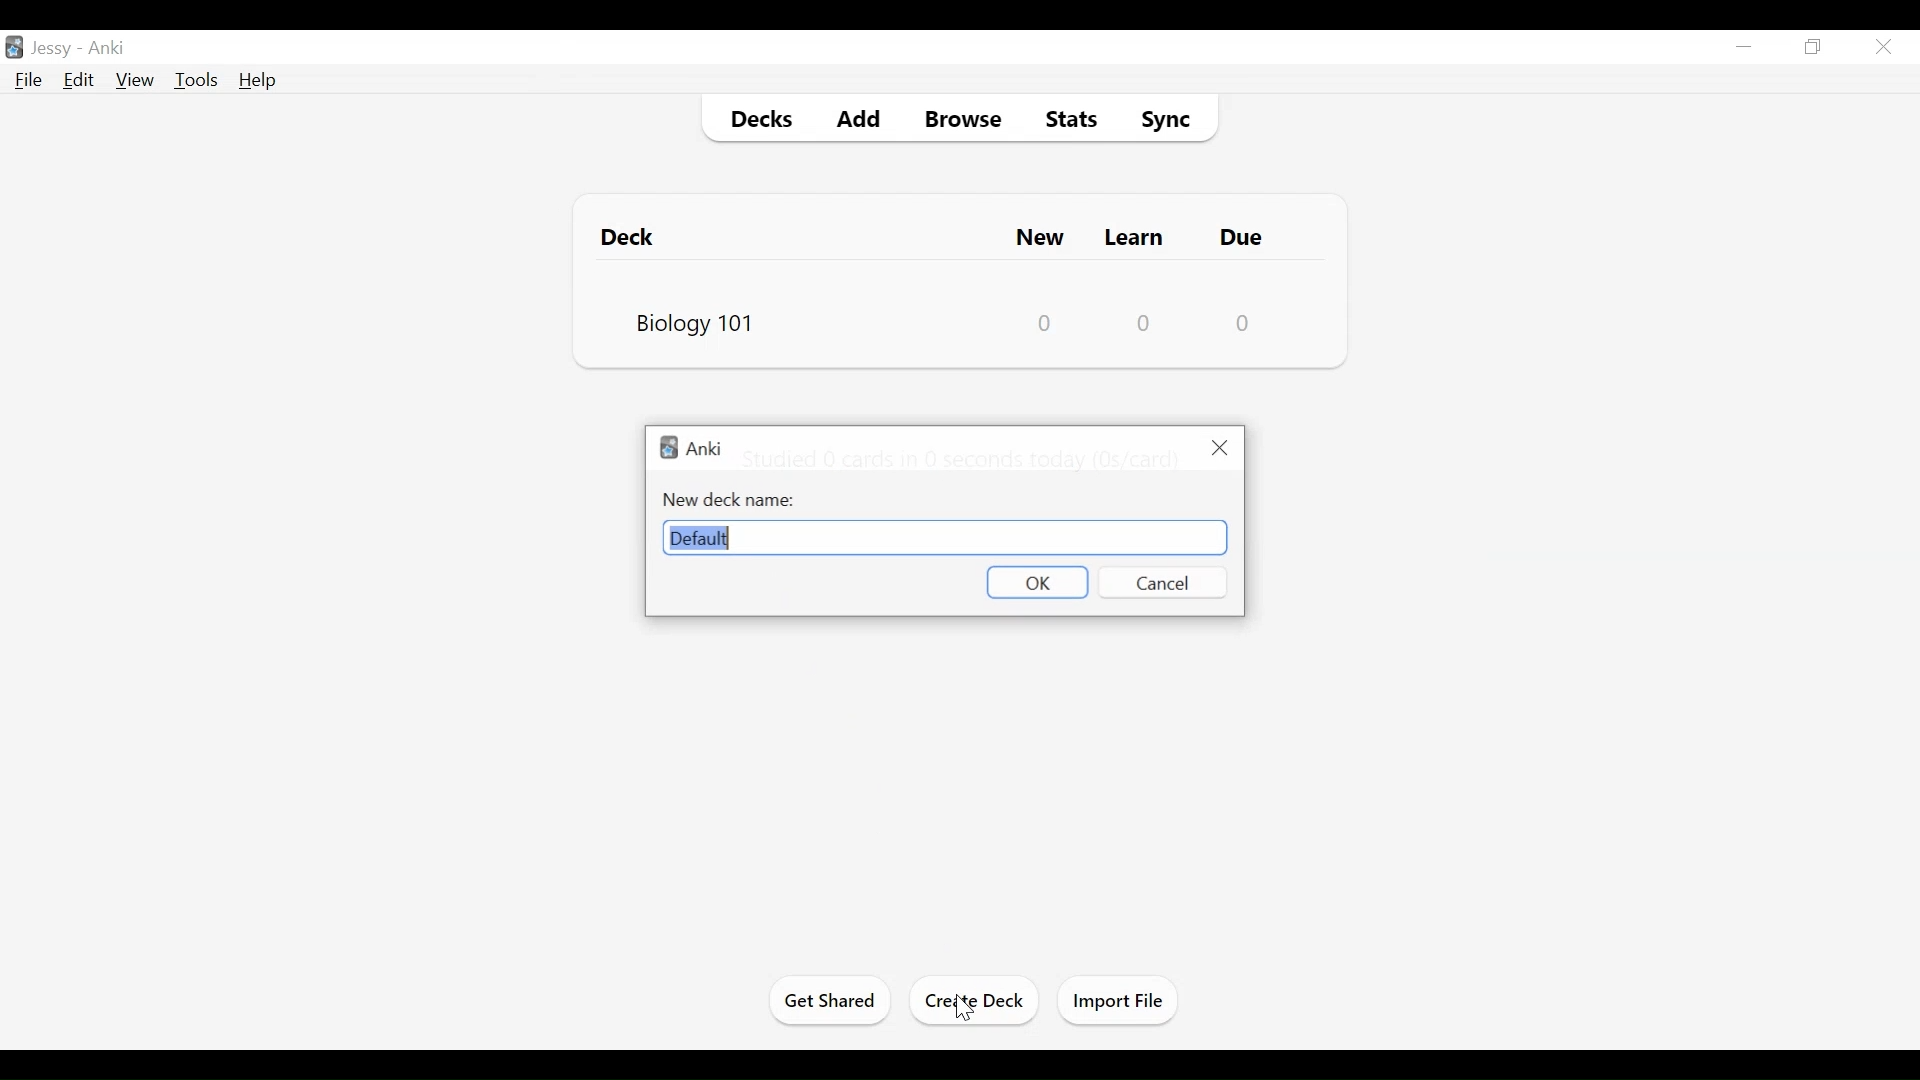 This screenshot has width=1920, height=1080. I want to click on Learn Card Count, so click(1144, 321).